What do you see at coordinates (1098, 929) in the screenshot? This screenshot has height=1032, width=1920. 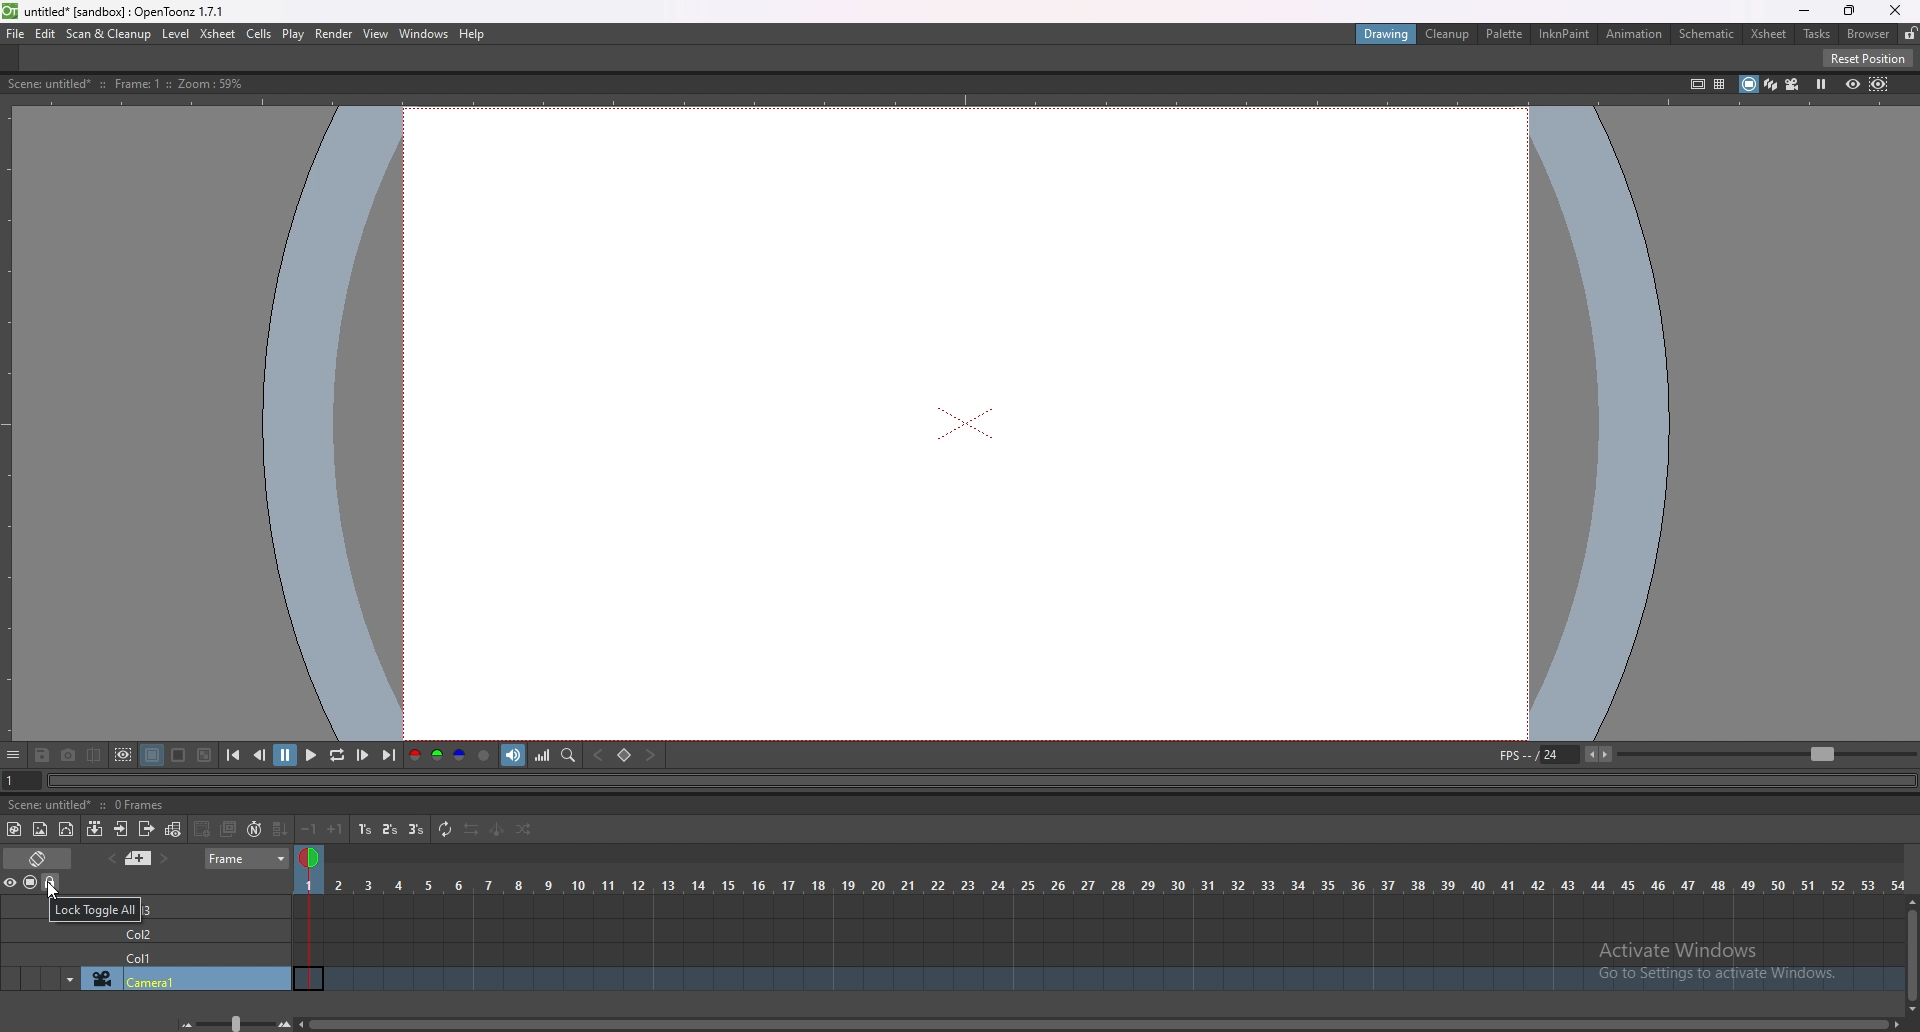 I see `timeline` at bounding box center [1098, 929].